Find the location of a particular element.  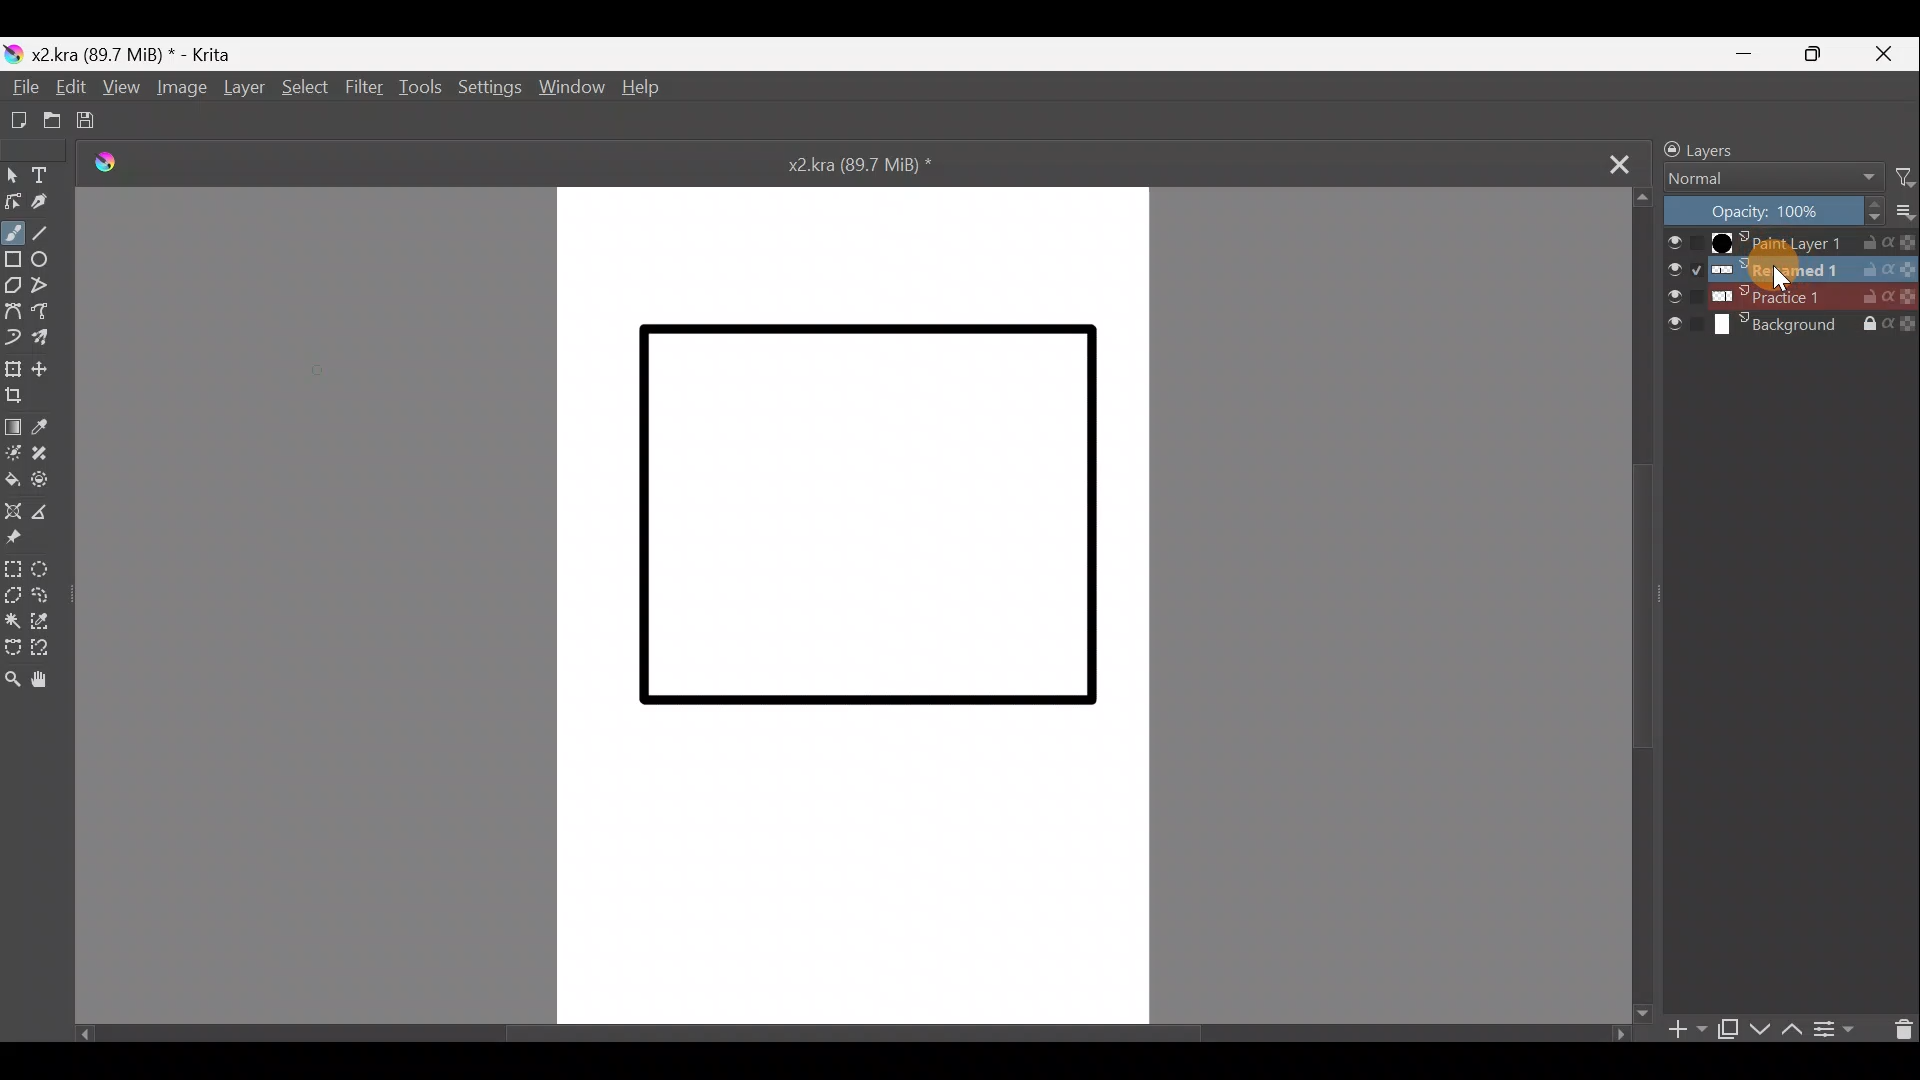

Similar colour selection tool is located at coordinates (52, 620).